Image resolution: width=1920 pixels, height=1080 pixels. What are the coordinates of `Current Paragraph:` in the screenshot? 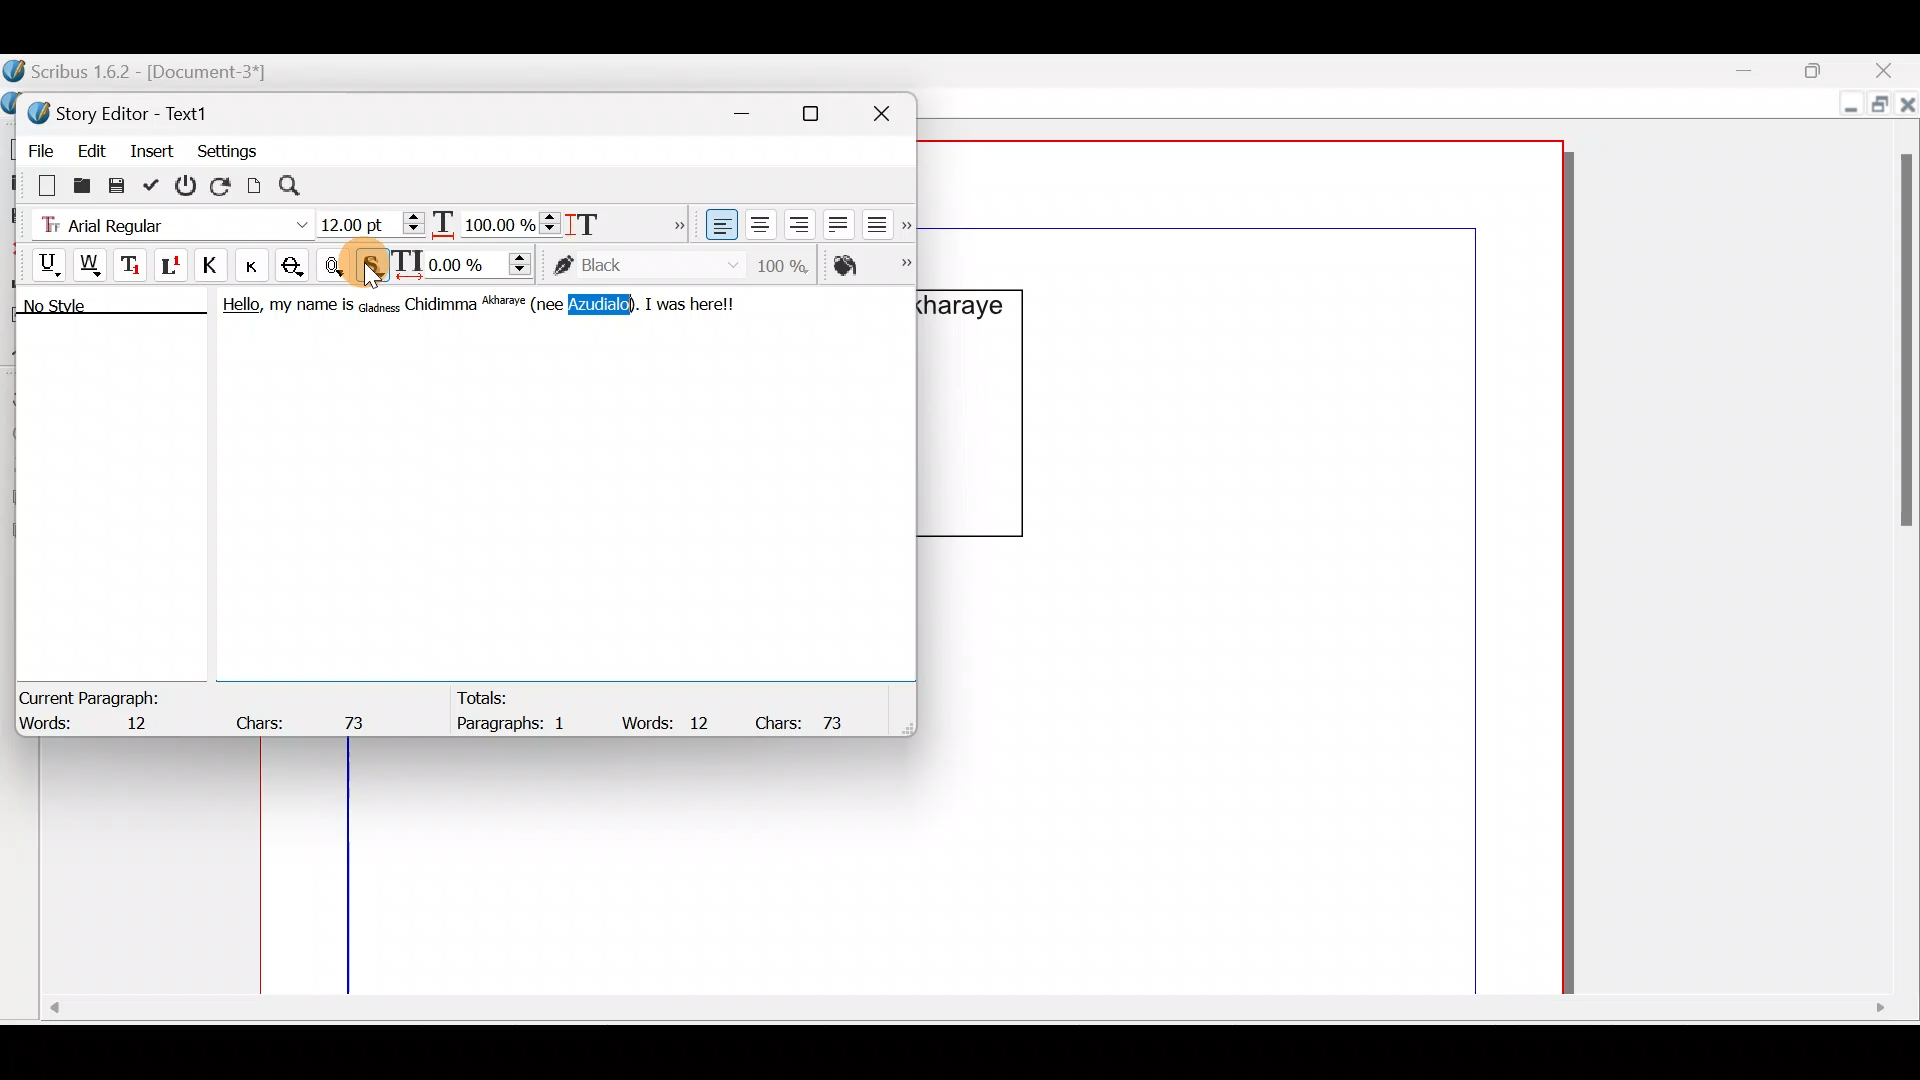 It's located at (92, 695).